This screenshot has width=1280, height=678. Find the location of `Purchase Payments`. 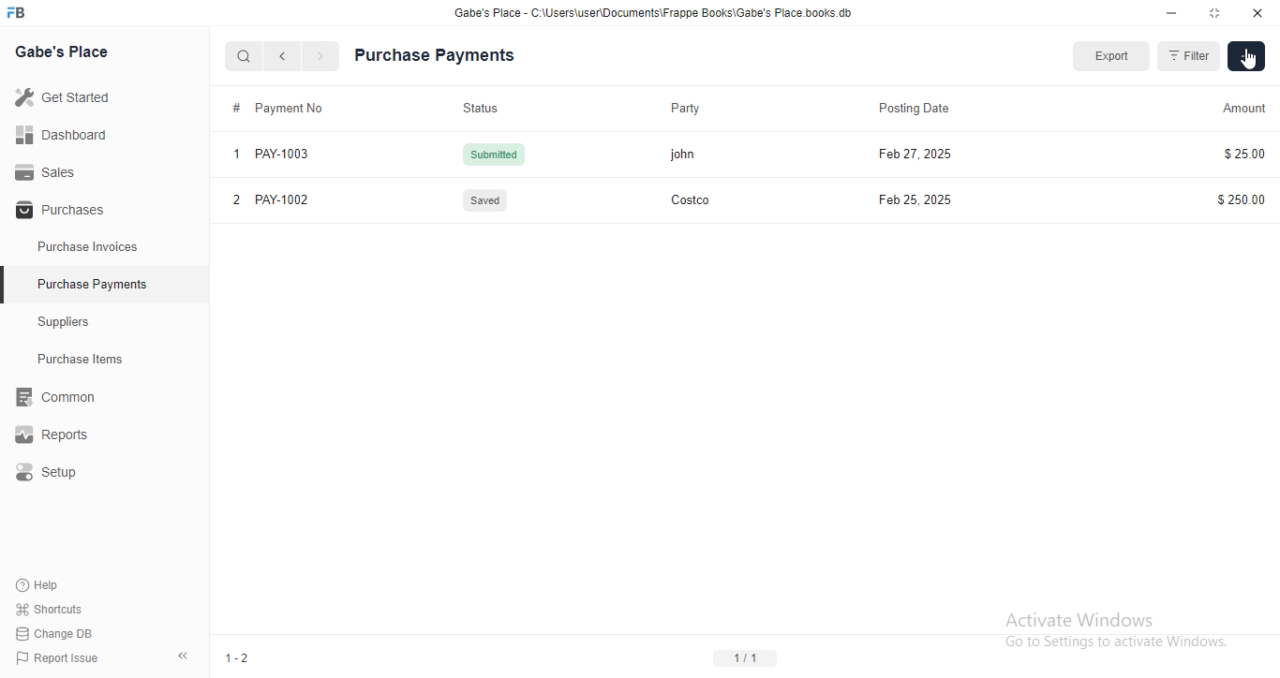

Purchase Payments is located at coordinates (91, 284).